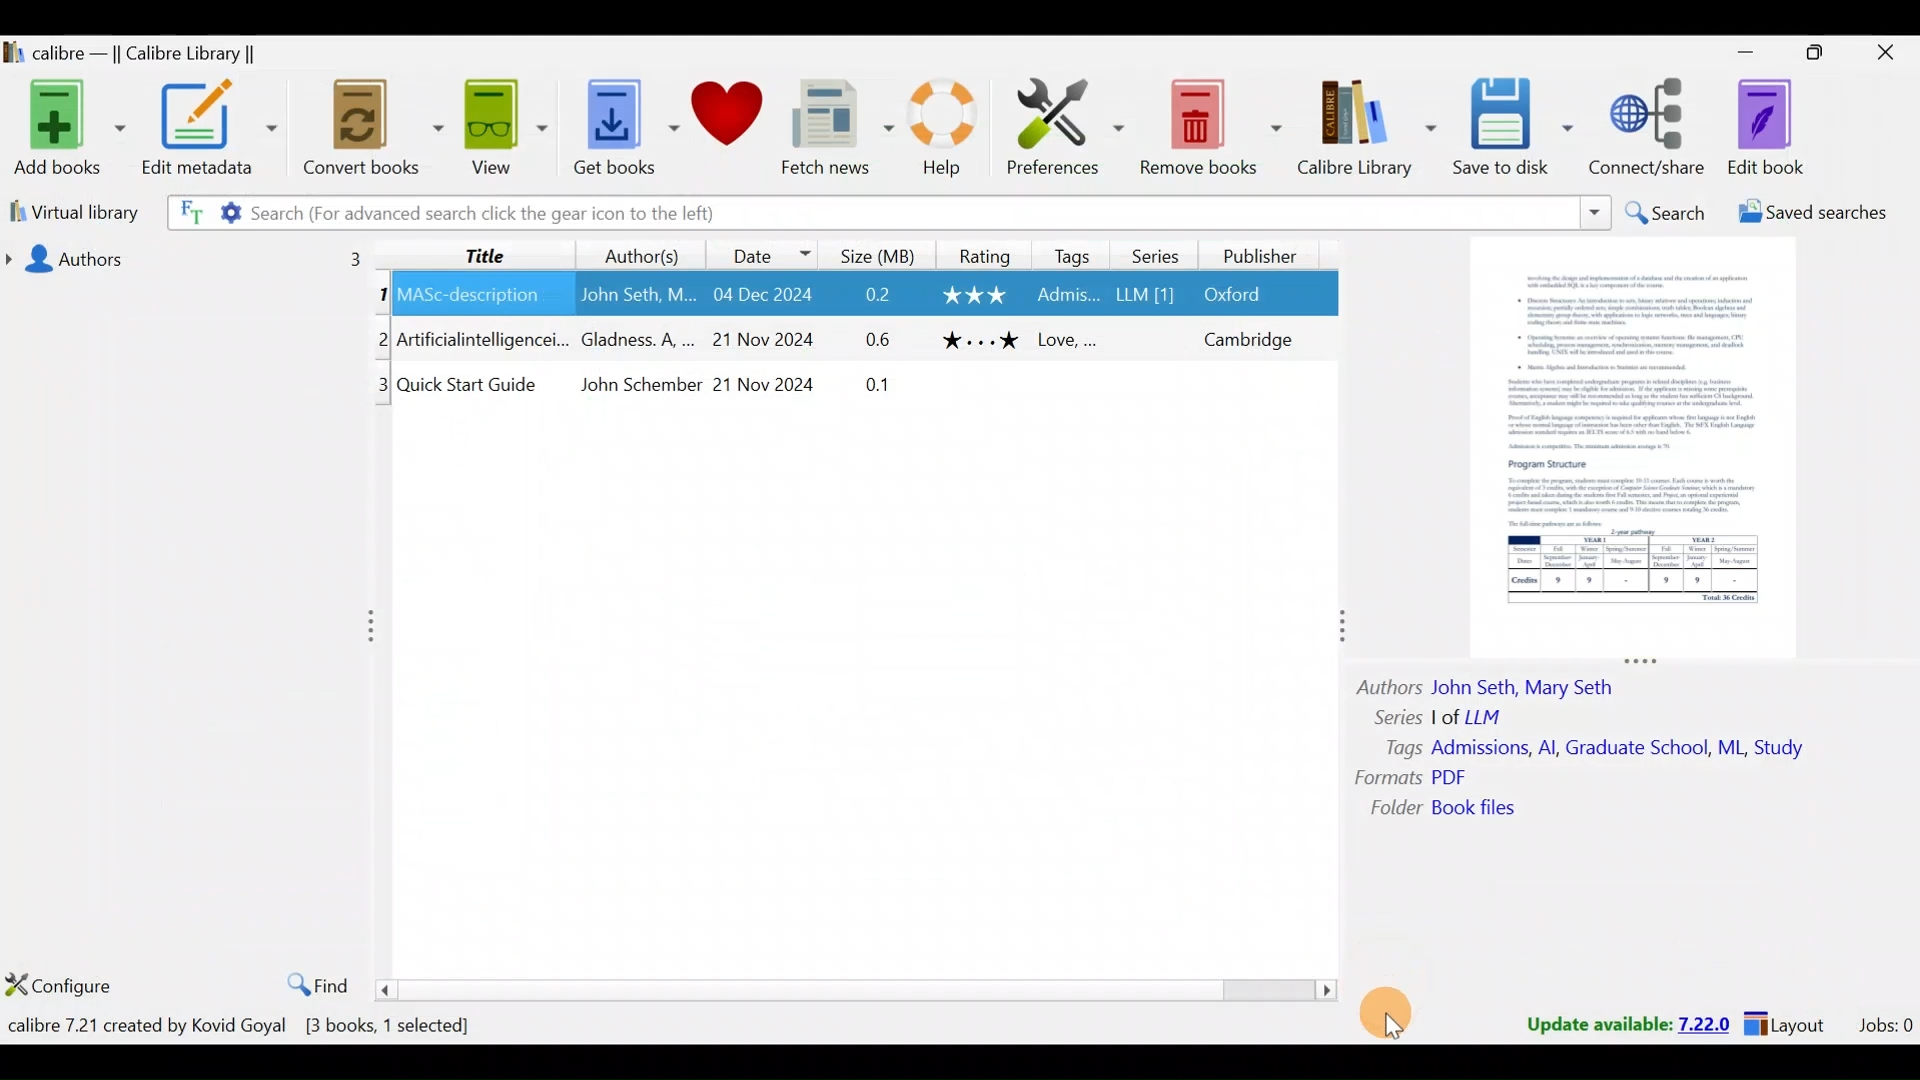 The width and height of the screenshot is (1920, 1080). I want to click on , so click(1150, 296).